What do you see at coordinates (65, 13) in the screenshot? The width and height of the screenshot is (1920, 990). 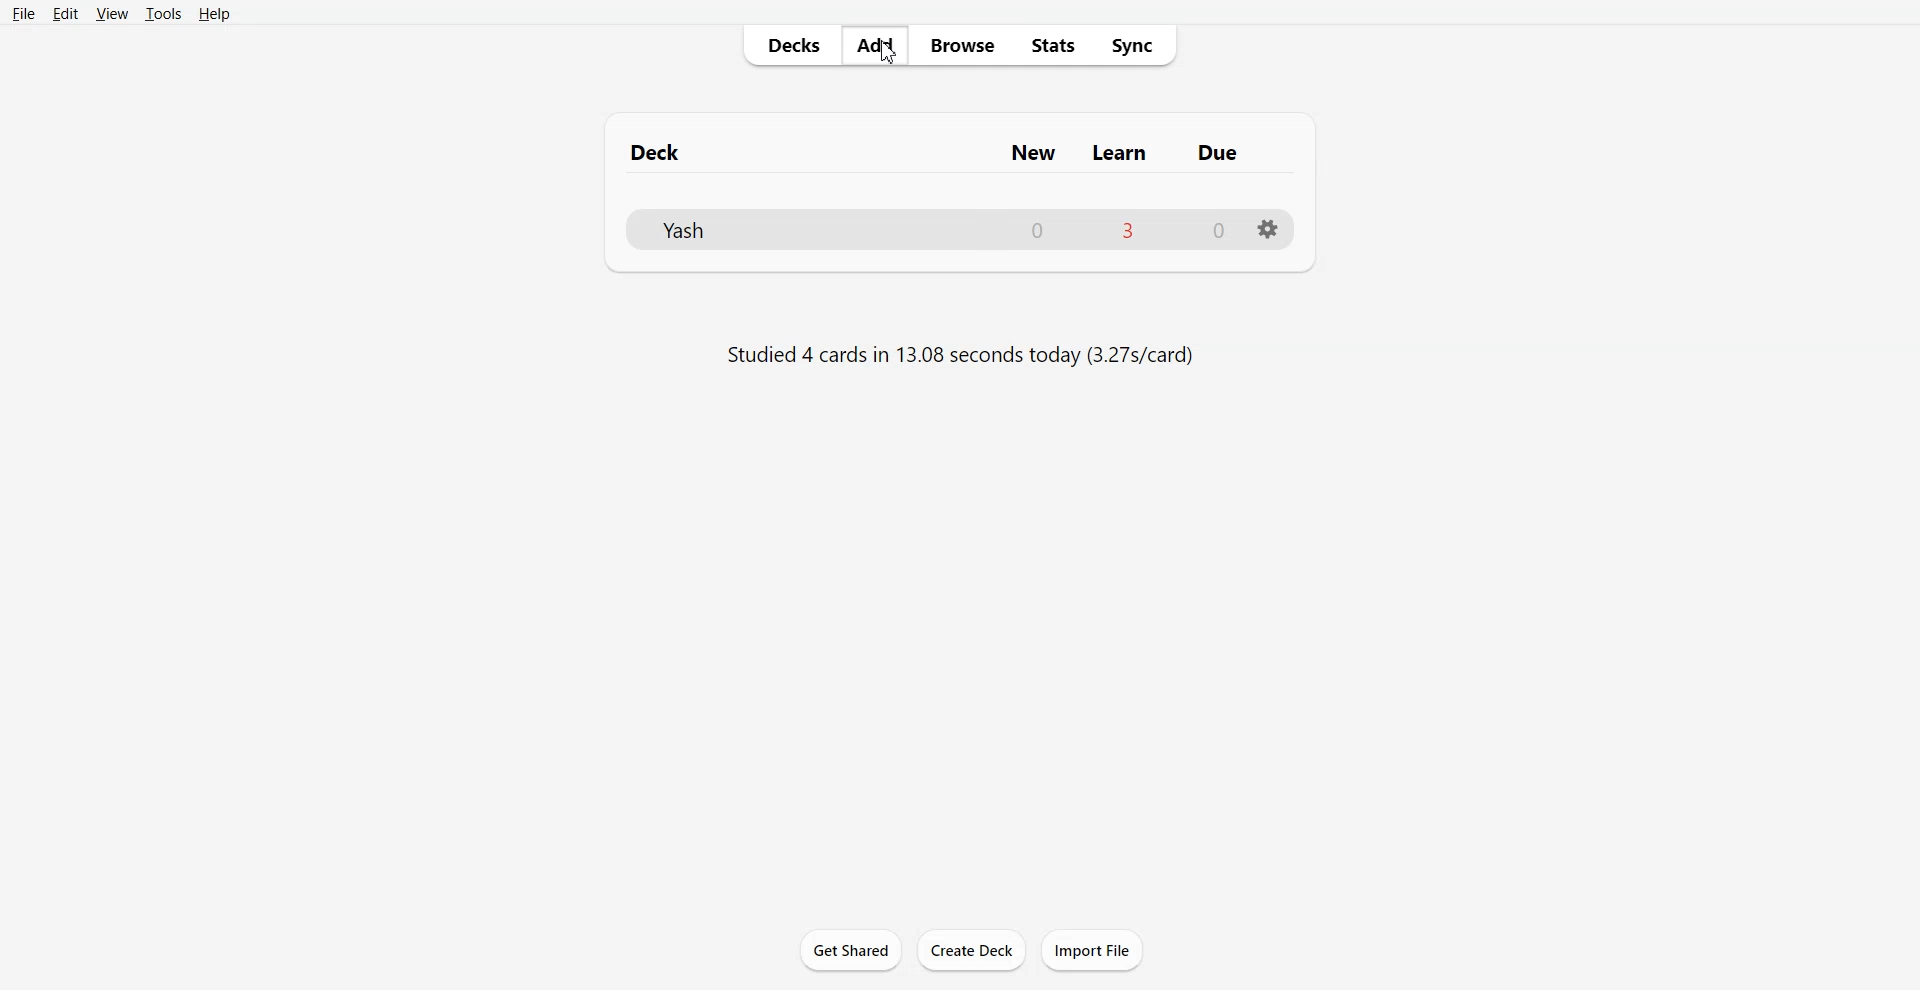 I see `Edit` at bounding box center [65, 13].